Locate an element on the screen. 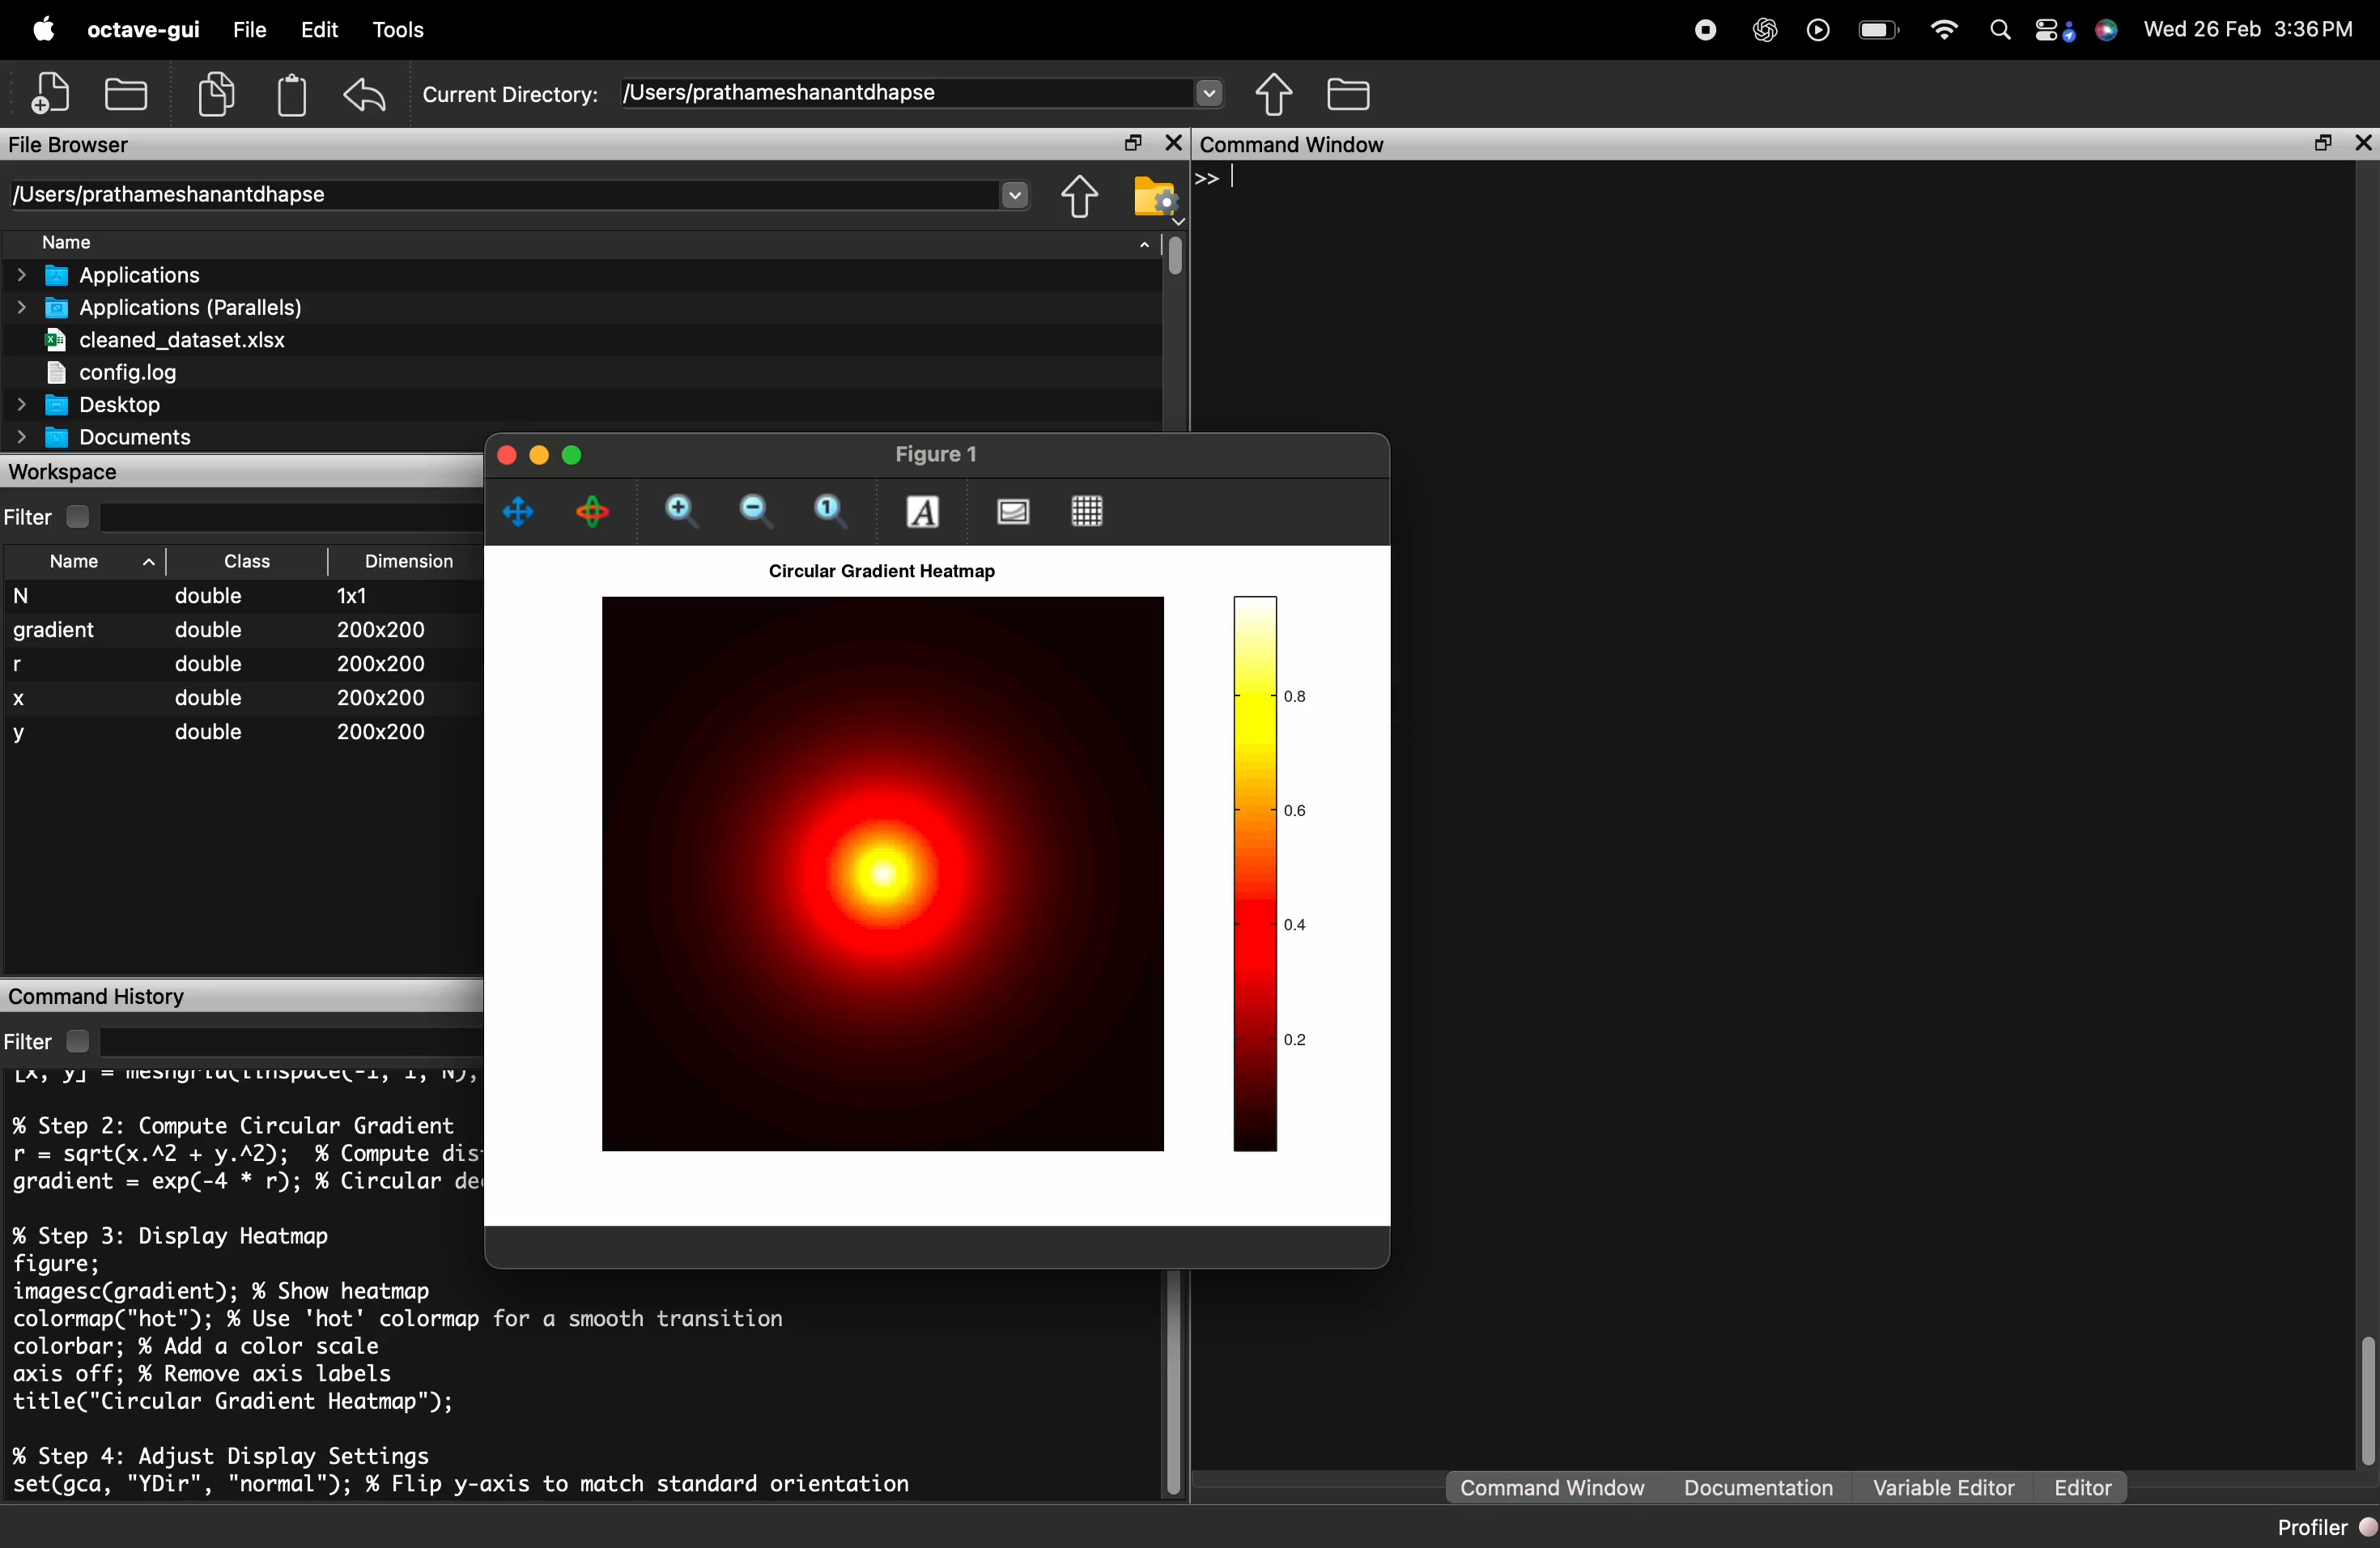 Image resolution: width=2380 pixels, height=1548 pixels. Name  is located at coordinates (96, 564).